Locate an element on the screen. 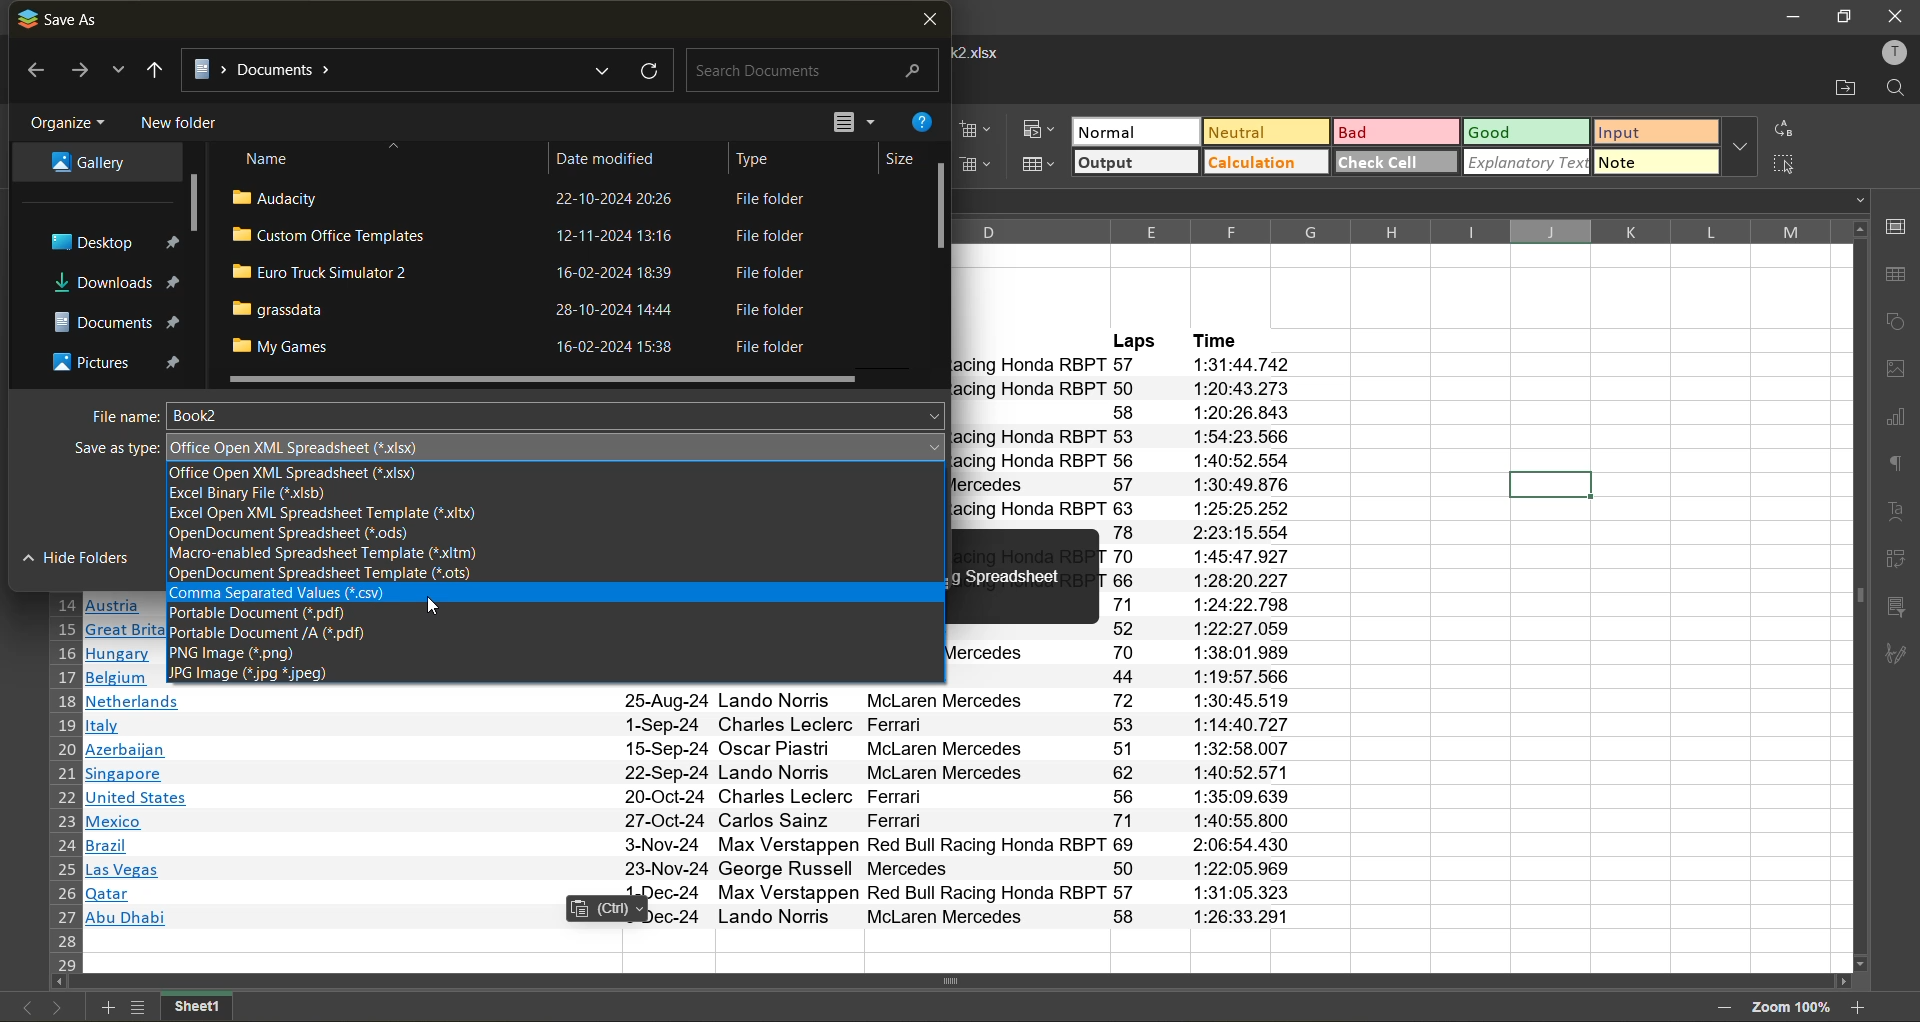  pdf is located at coordinates (276, 633).